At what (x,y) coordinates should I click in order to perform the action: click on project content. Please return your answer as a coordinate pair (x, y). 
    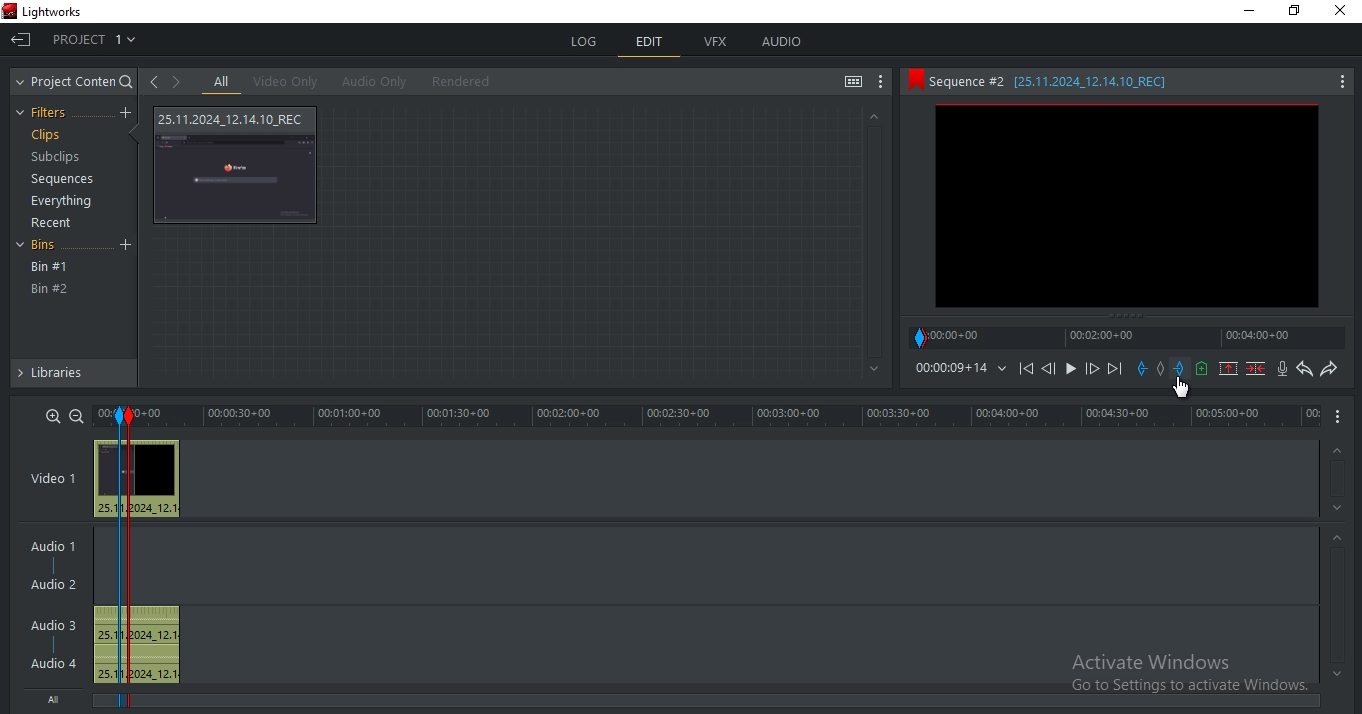
    Looking at the image, I should click on (76, 82).